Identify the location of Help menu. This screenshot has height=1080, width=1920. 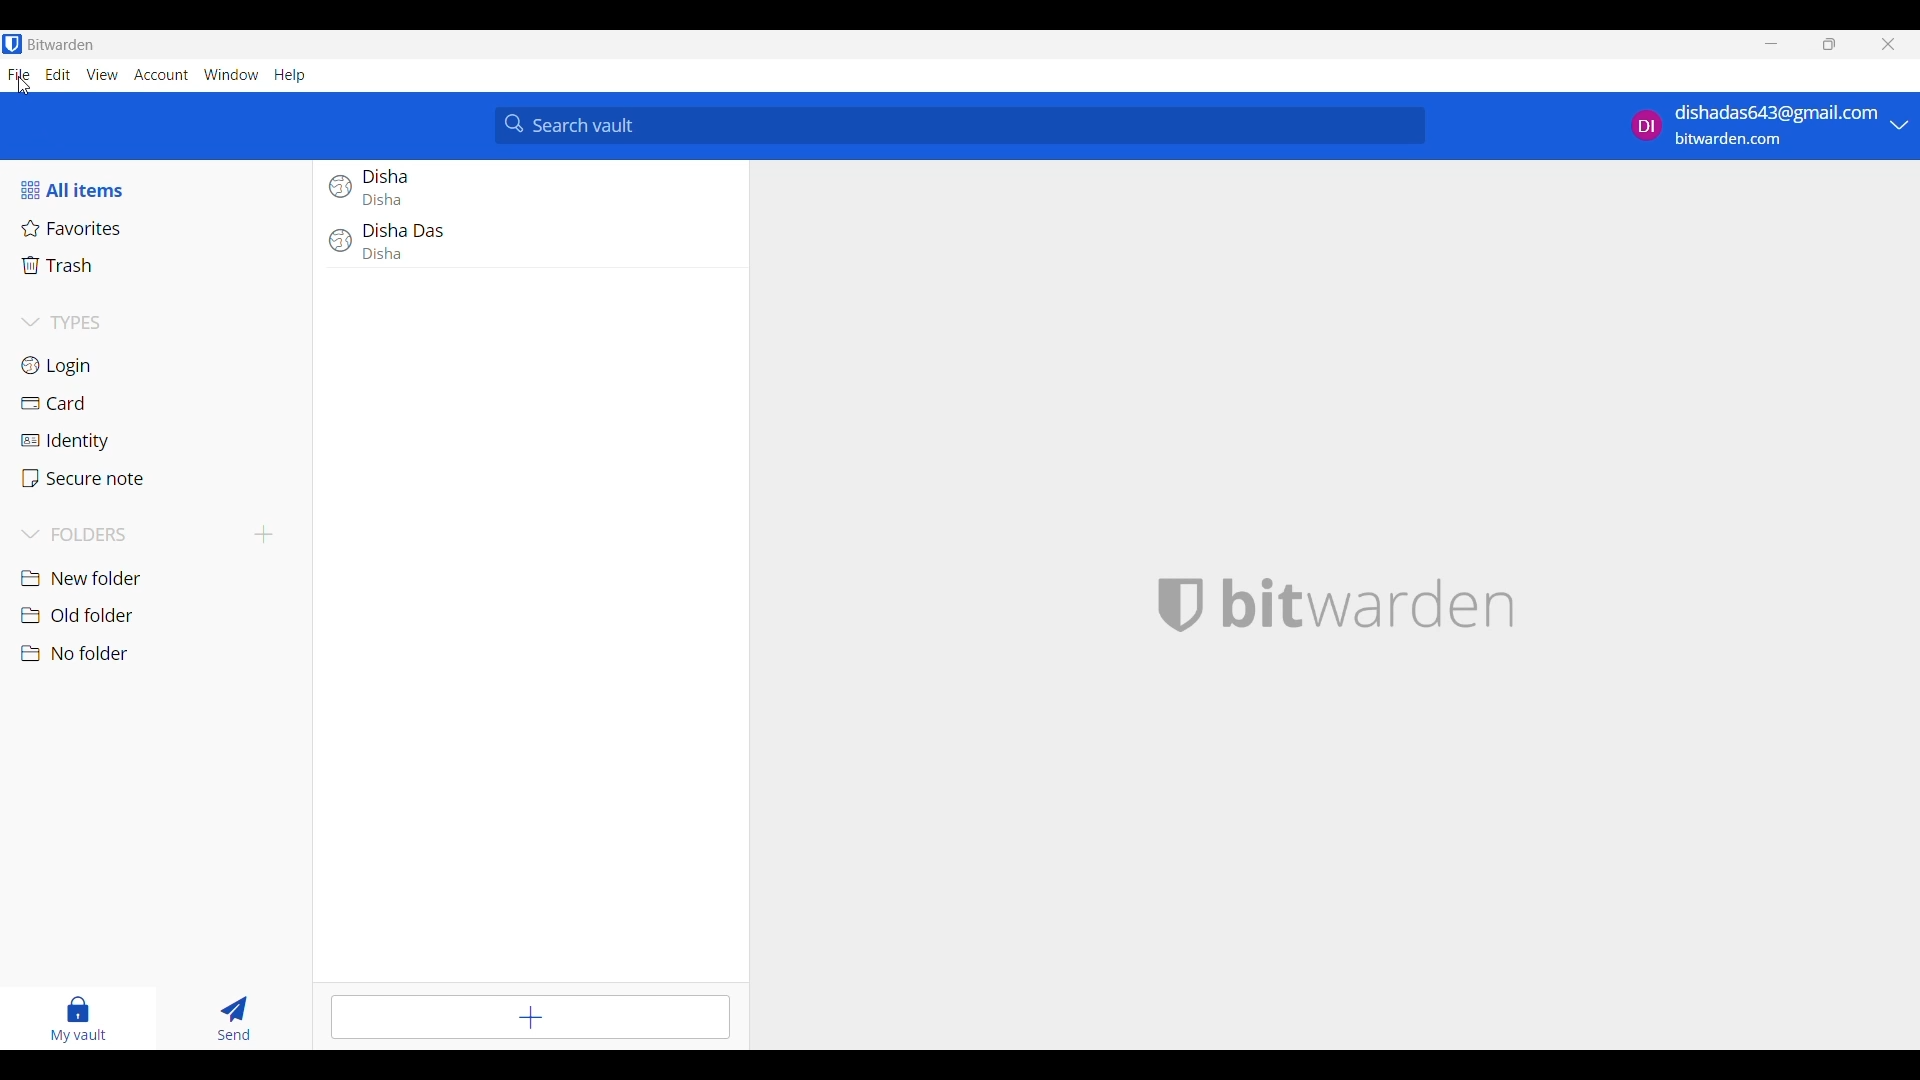
(291, 76).